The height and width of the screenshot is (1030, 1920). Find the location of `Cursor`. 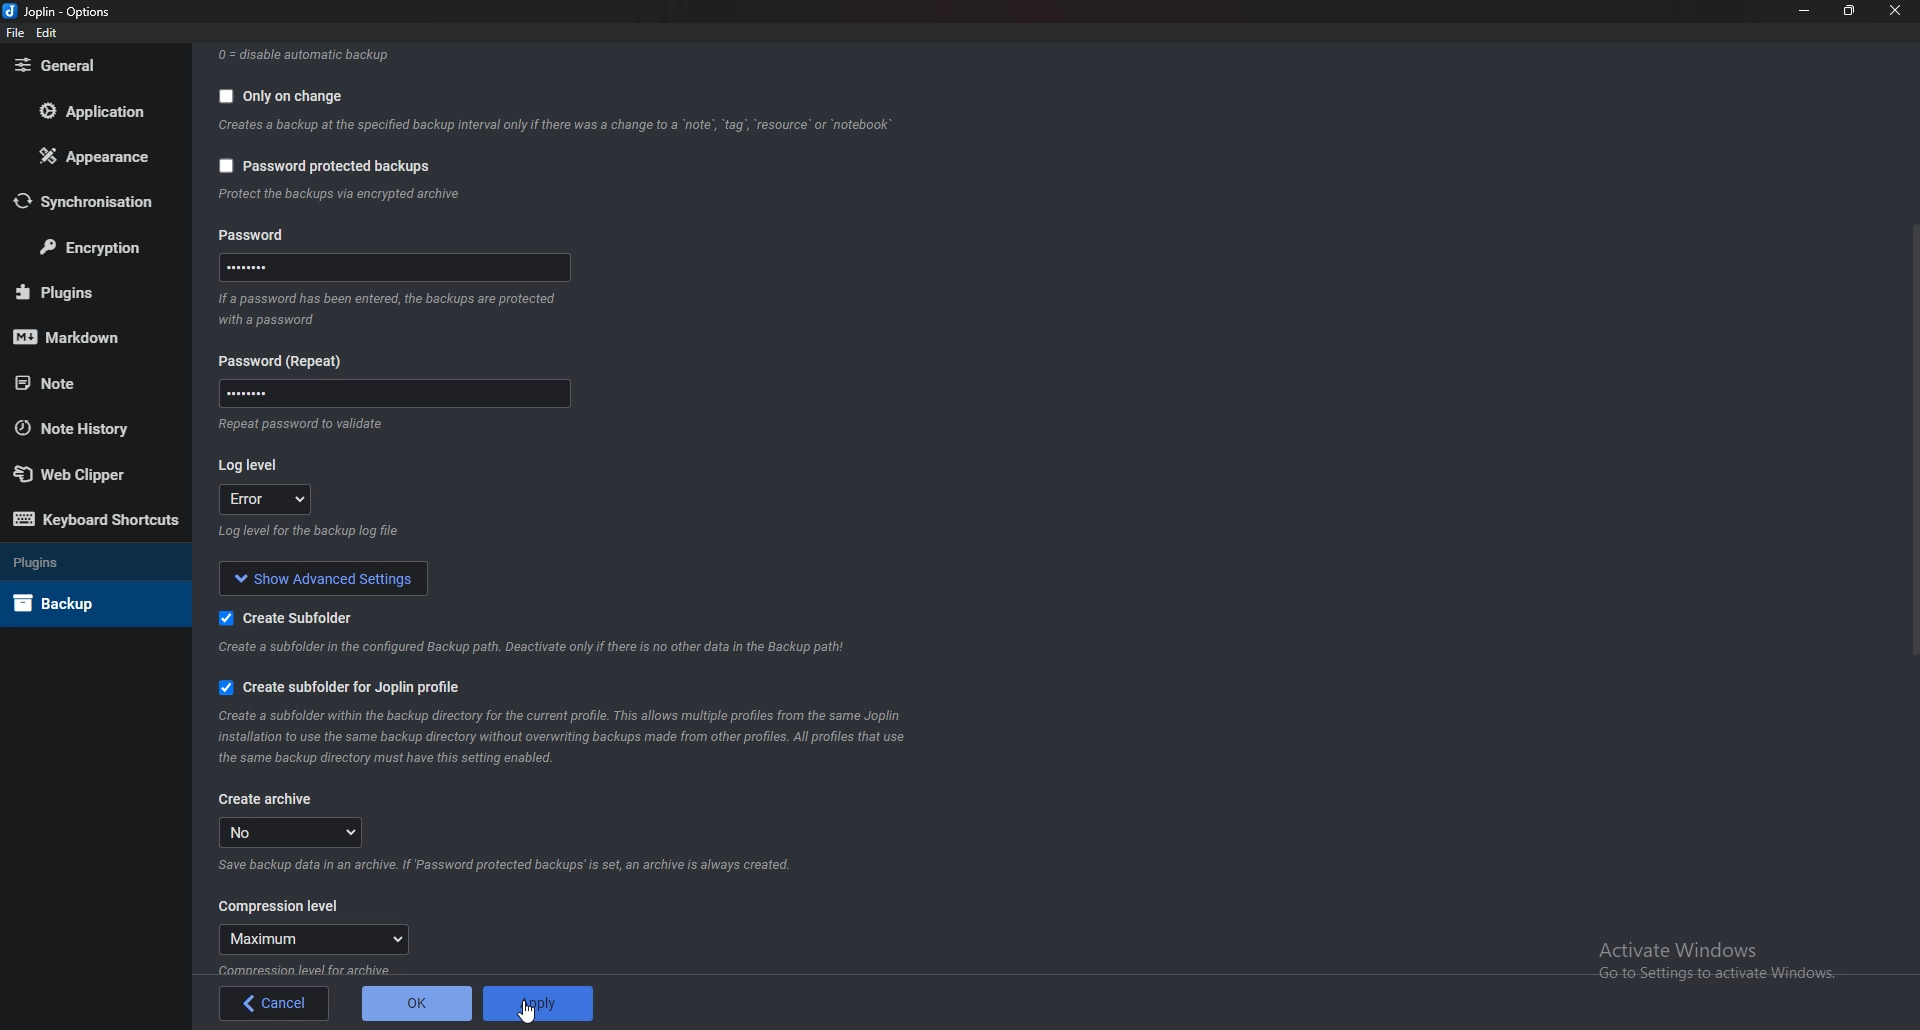

Cursor is located at coordinates (532, 1017).